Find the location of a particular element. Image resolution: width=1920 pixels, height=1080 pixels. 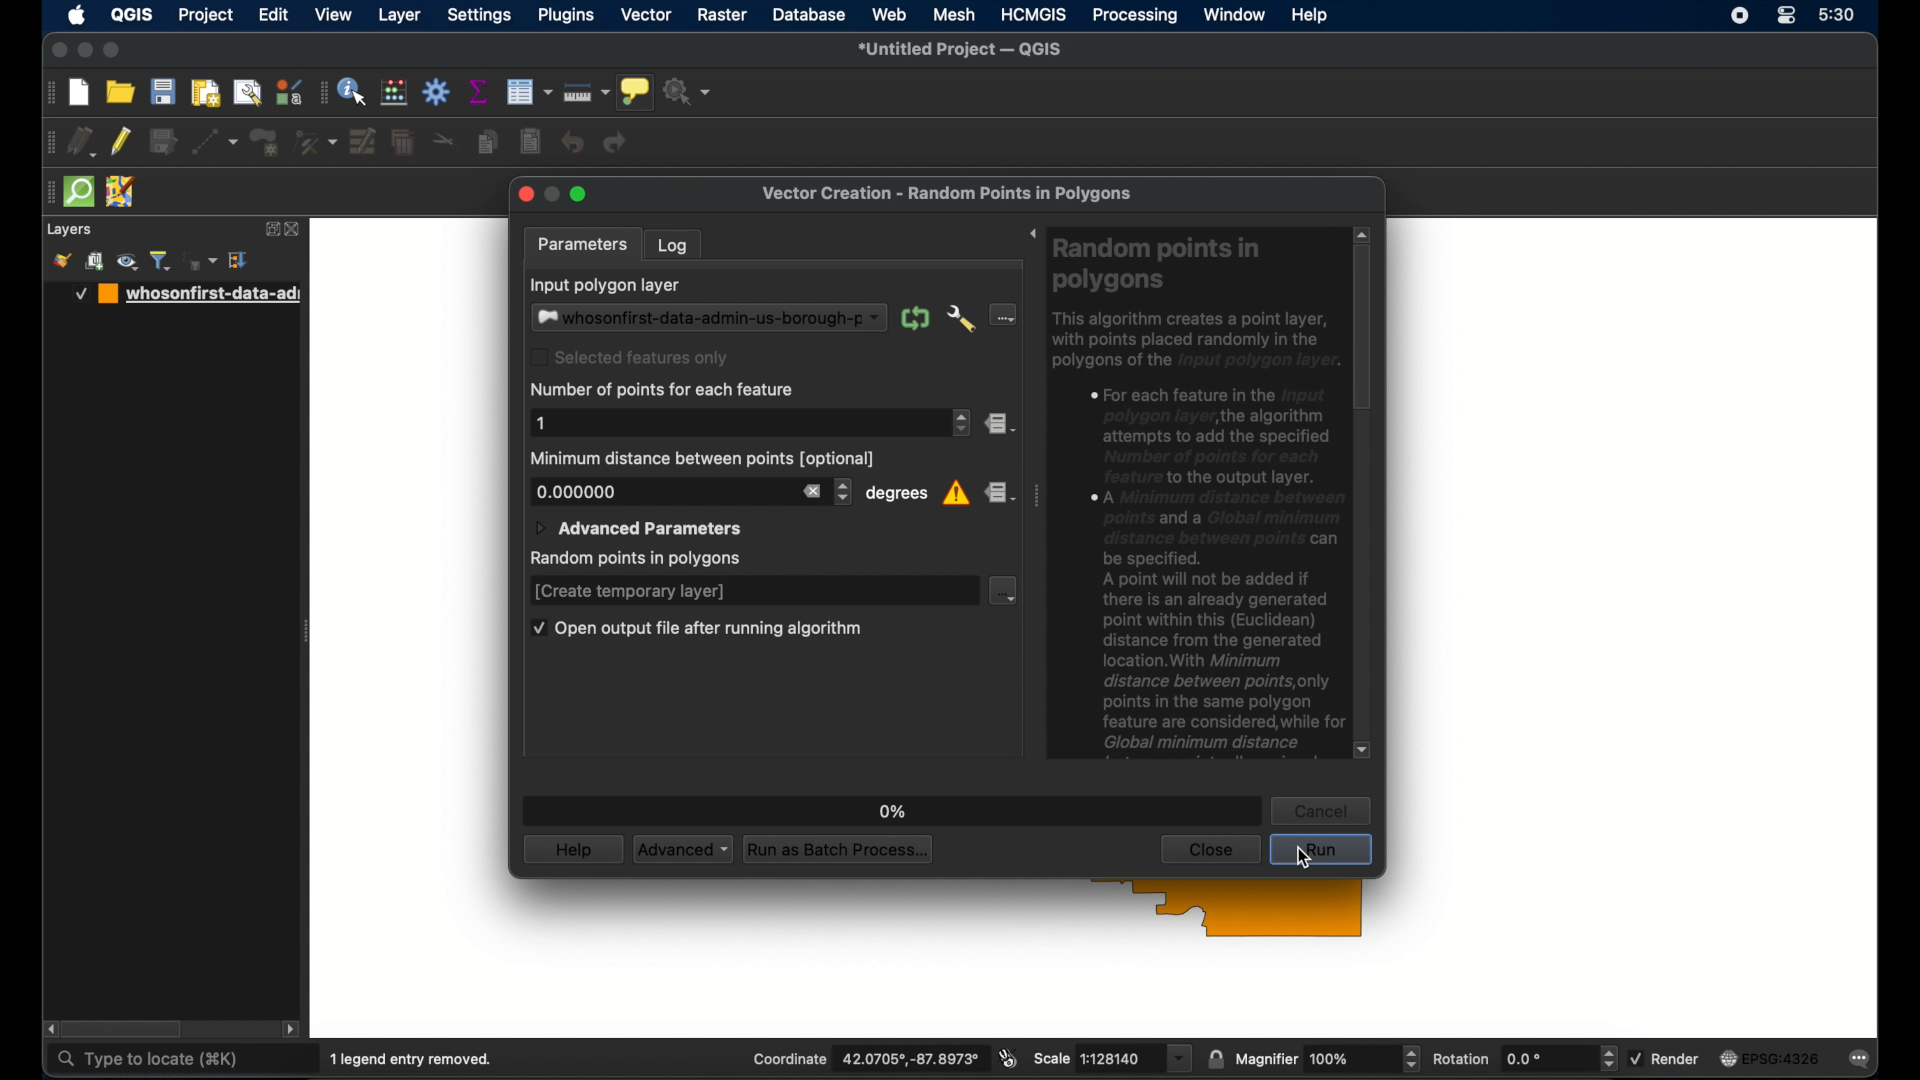

Cursor is located at coordinates (1308, 859).